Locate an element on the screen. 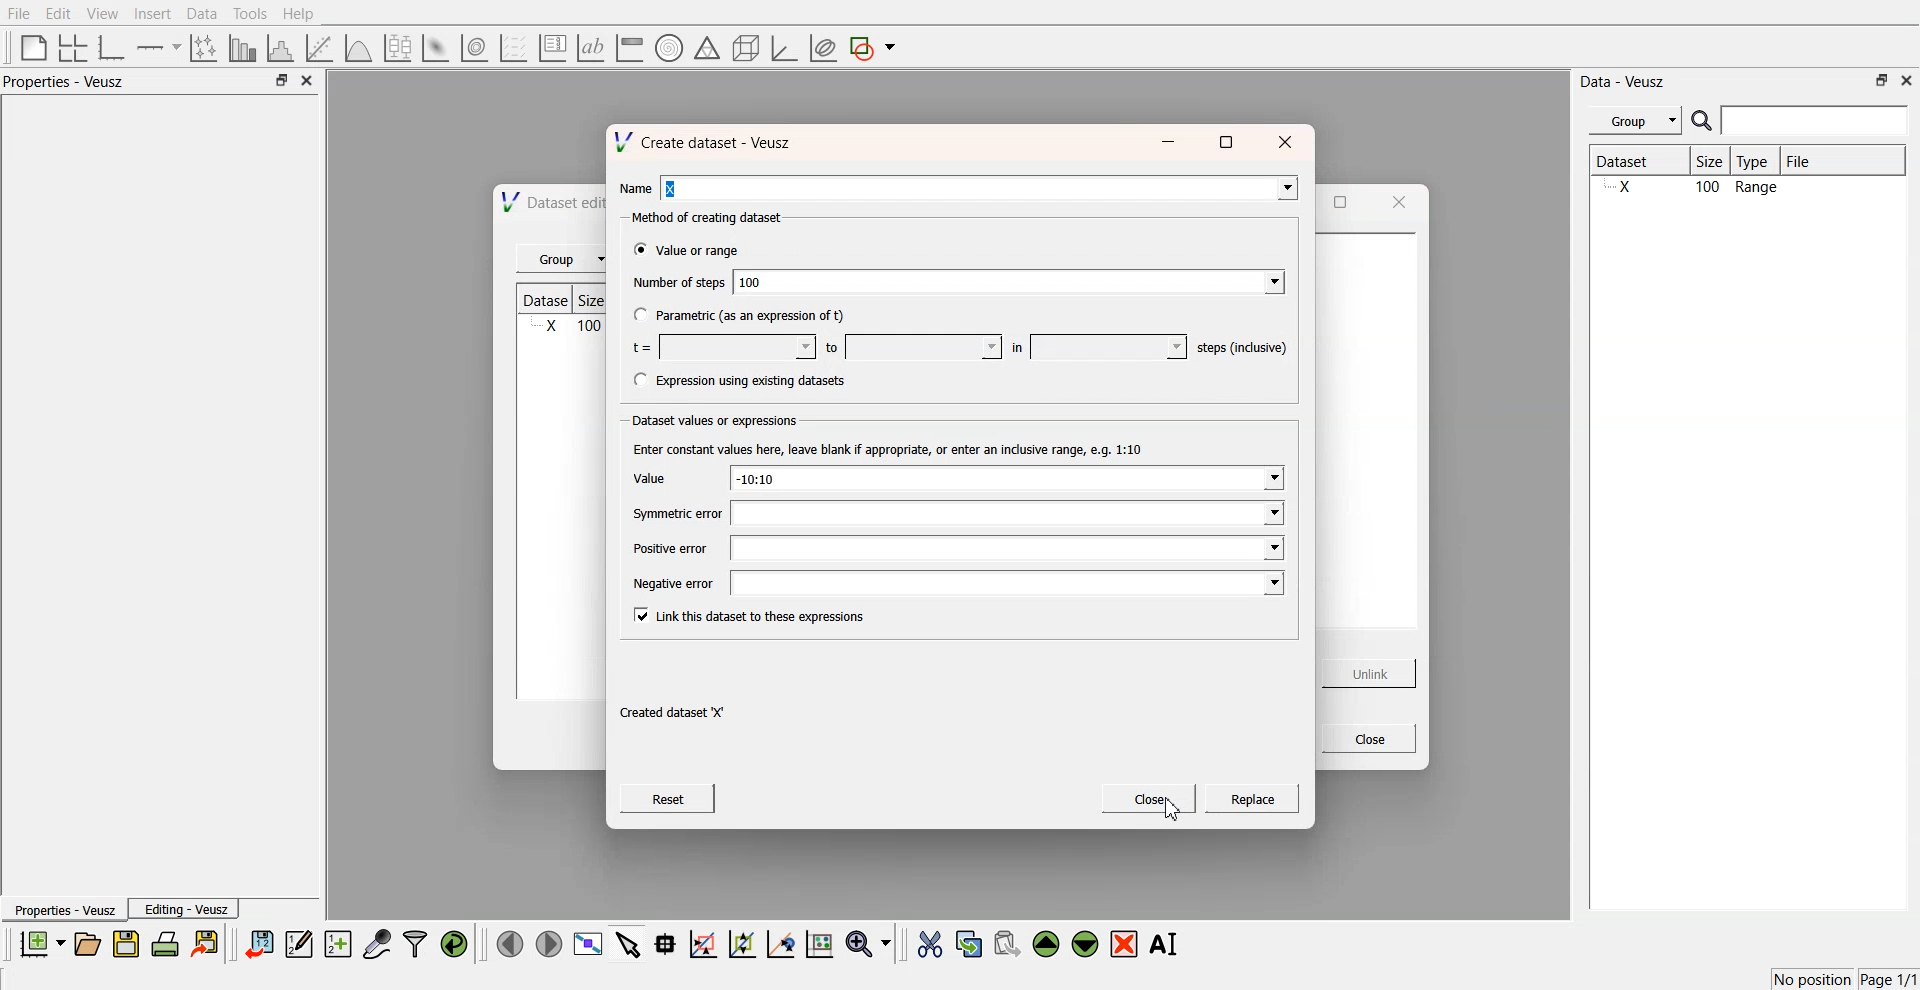  3d graph is located at coordinates (783, 49).